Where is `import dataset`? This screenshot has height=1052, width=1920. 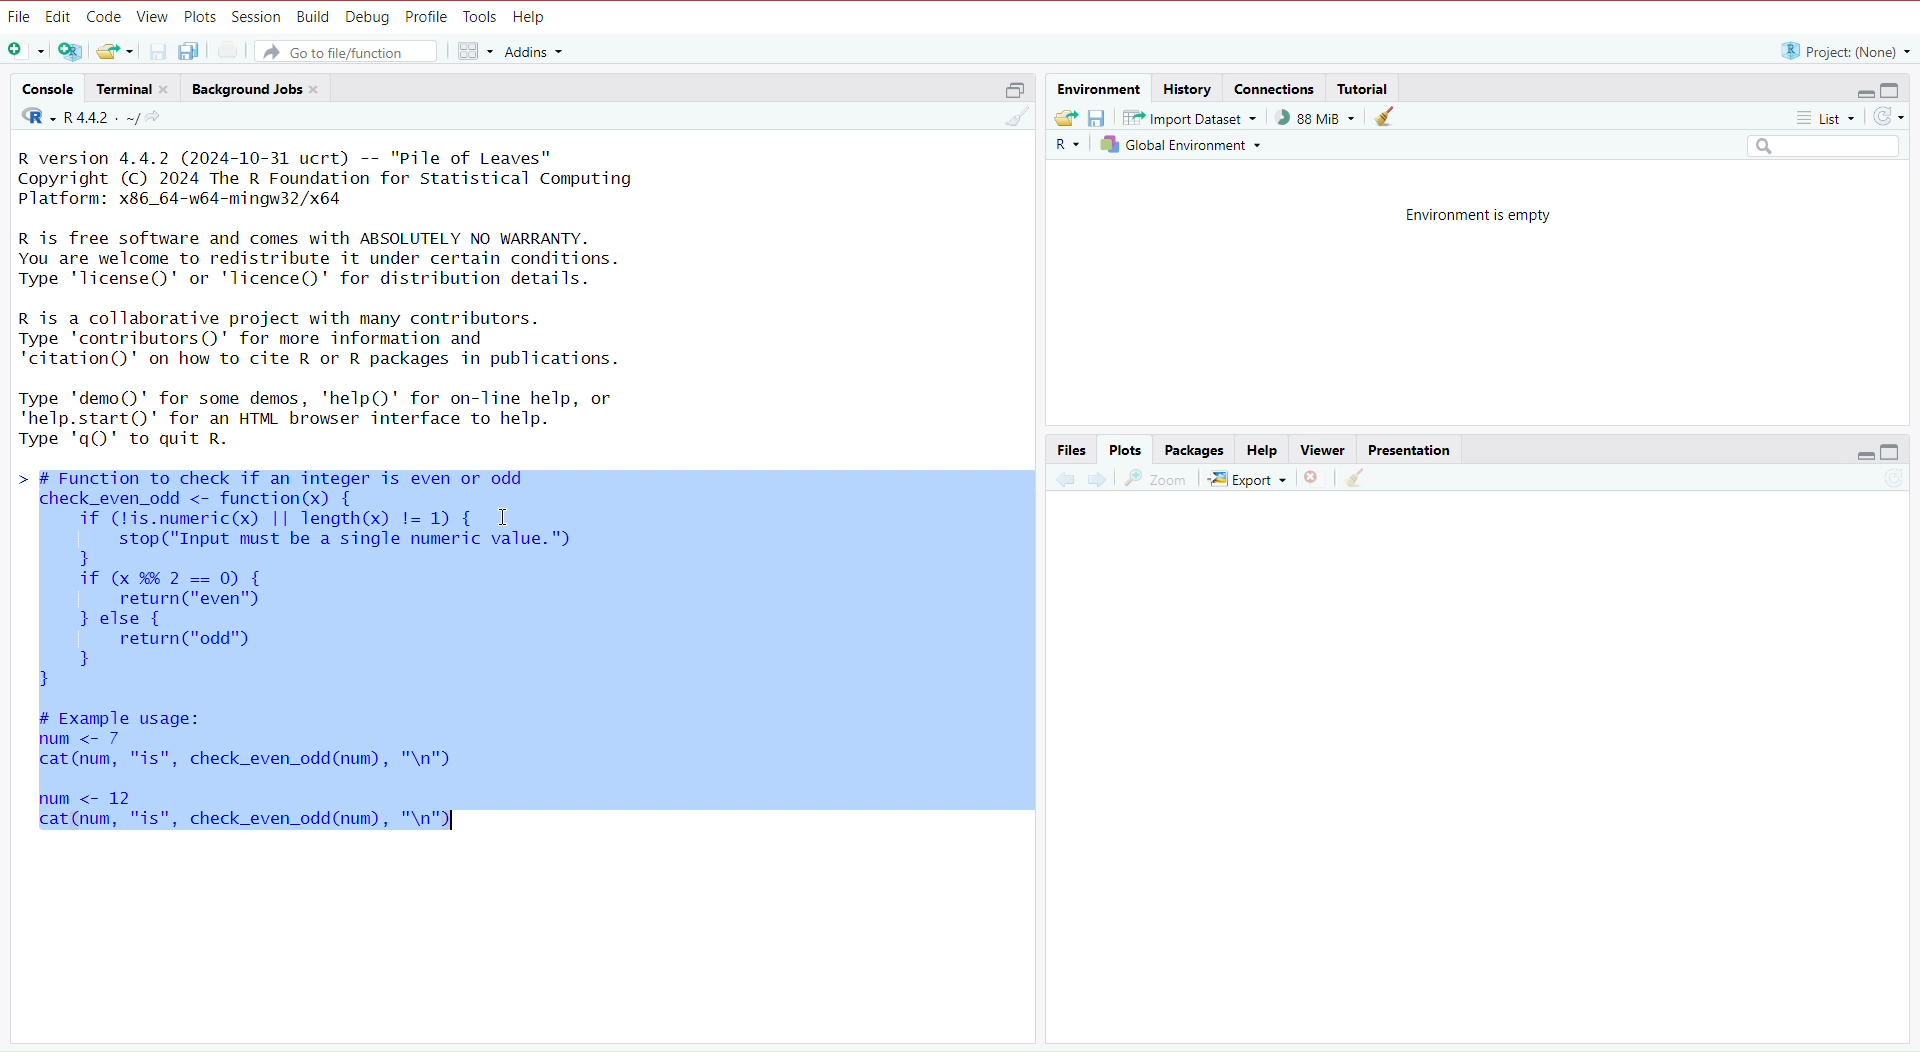
import dataset is located at coordinates (1196, 117).